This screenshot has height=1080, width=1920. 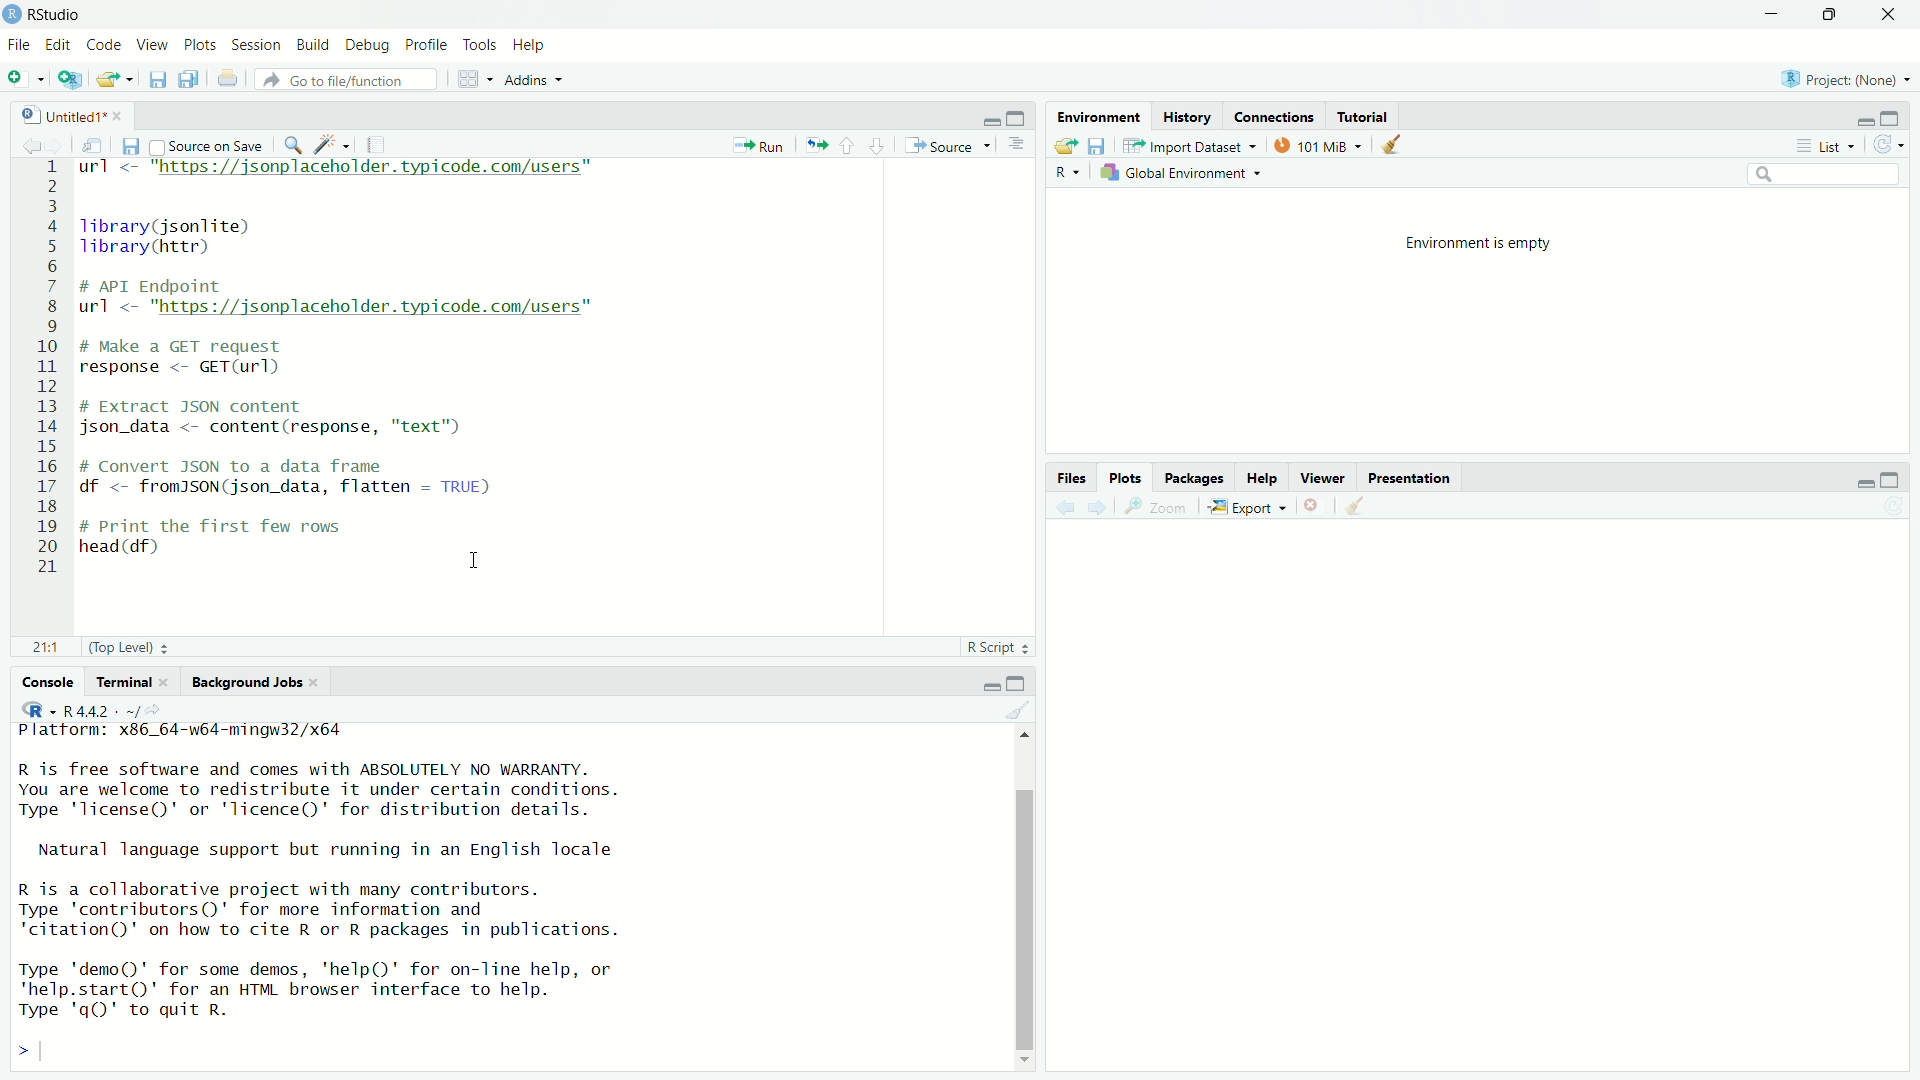 I want to click on Presentation, so click(x=1412, y=479).